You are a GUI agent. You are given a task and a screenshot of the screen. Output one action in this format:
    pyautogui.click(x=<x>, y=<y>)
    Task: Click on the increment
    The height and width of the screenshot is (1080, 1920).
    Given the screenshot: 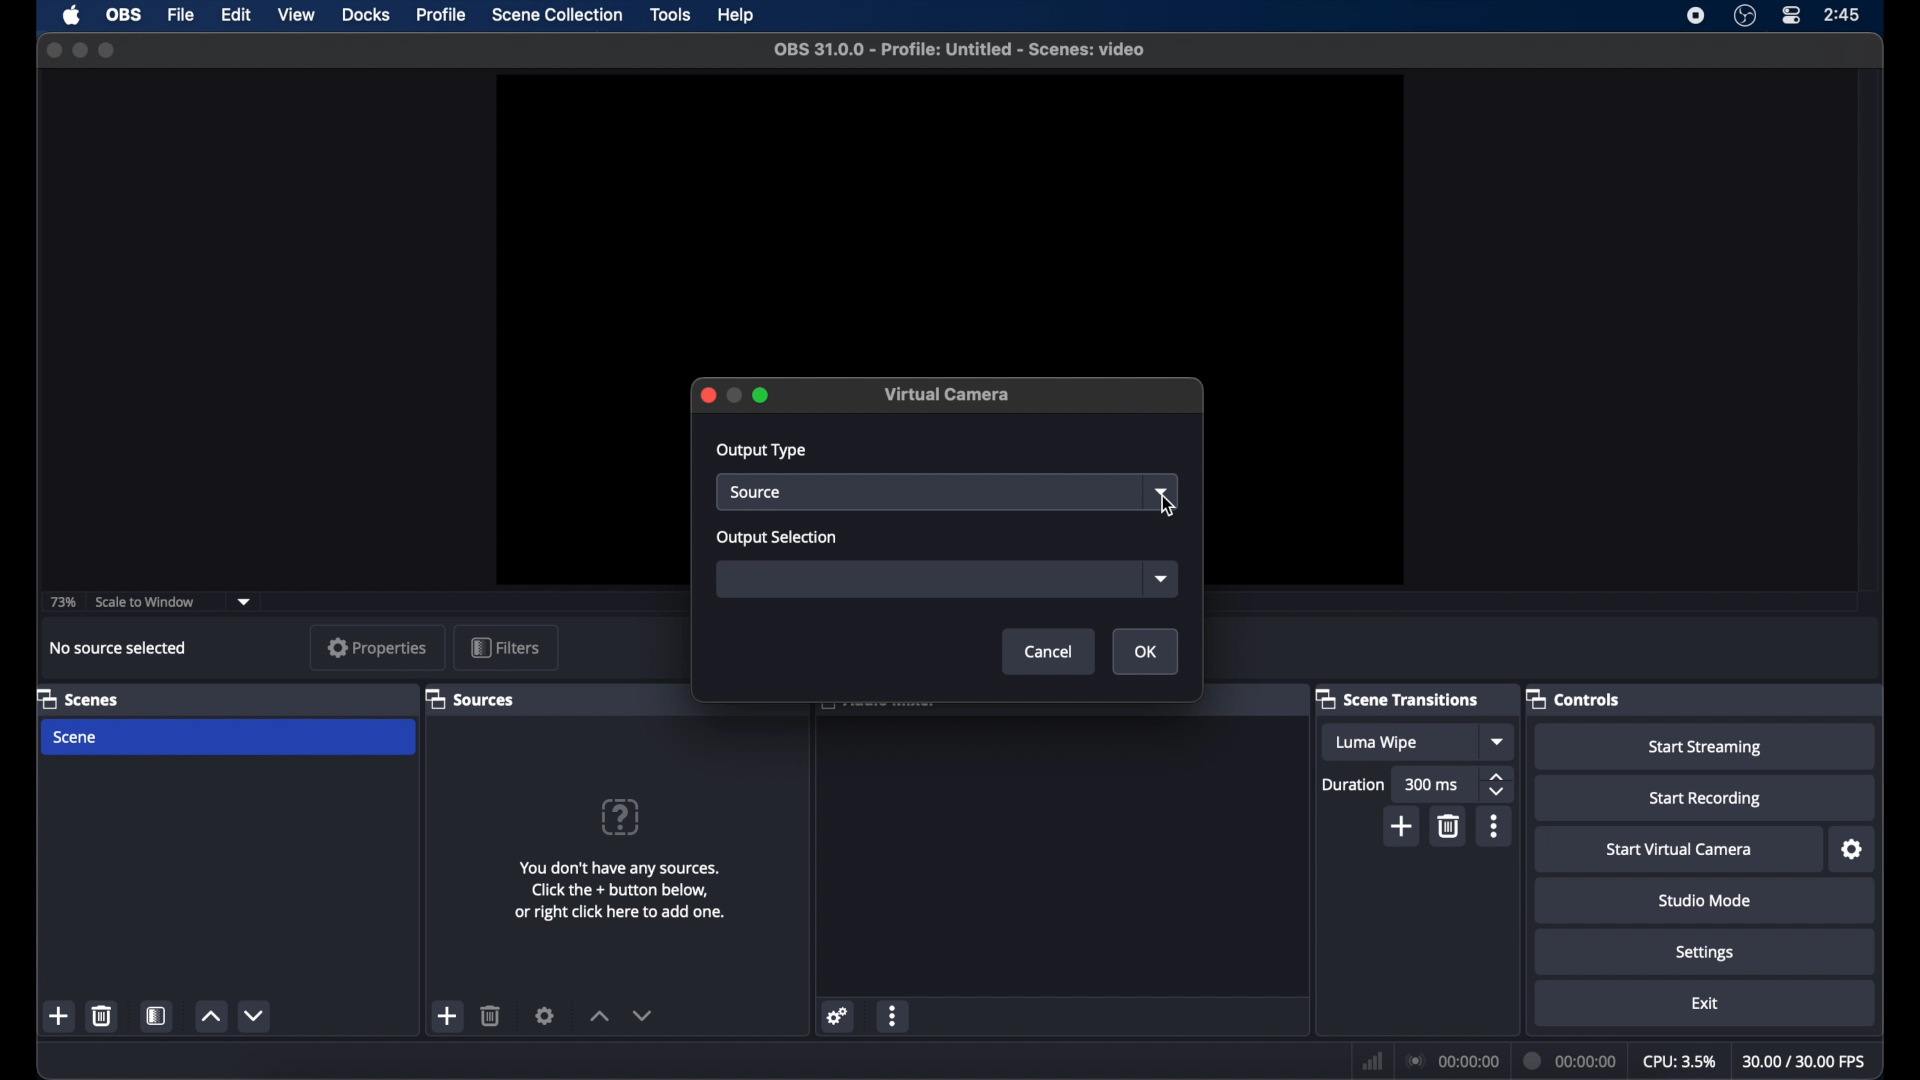 What is the action you would take?
    pyautogui.click(x=598, y=1015)
    